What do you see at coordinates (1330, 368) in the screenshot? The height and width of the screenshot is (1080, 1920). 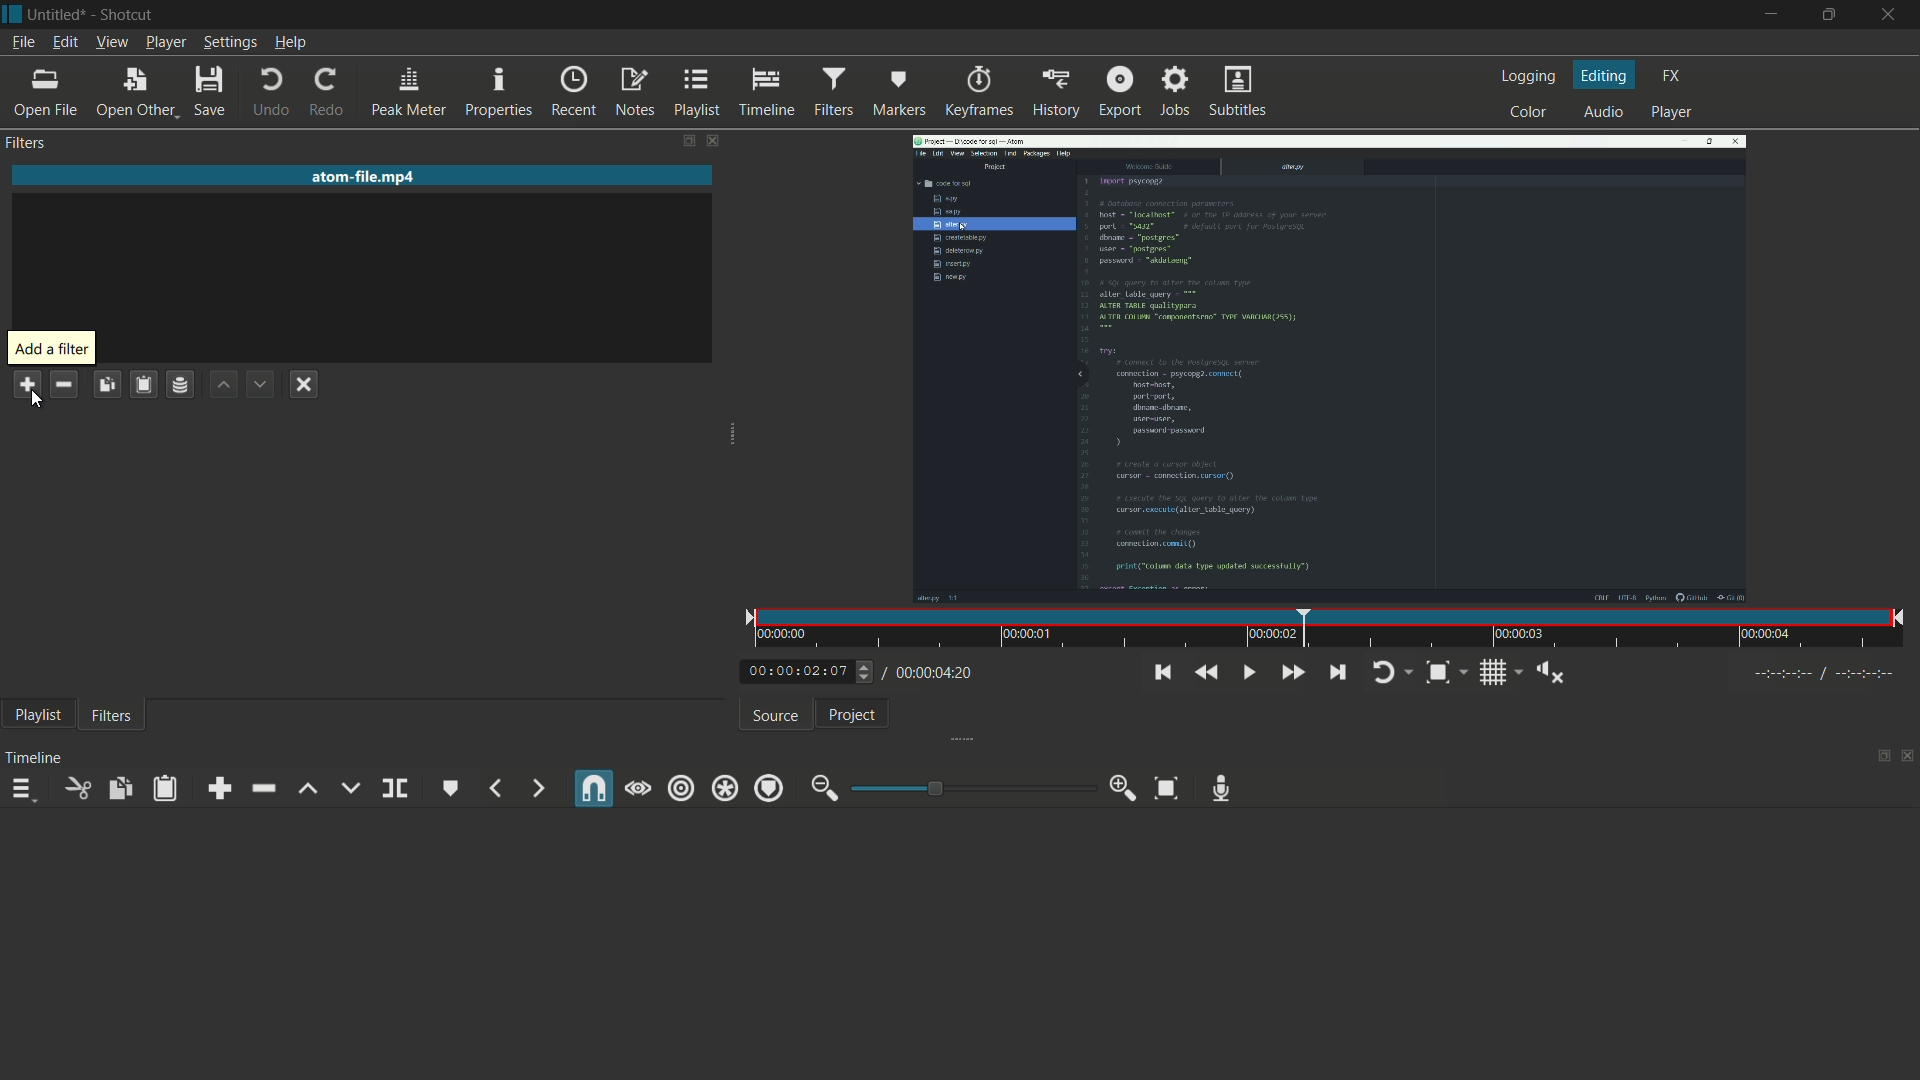 I see `imported file` at bounding box center [1330, 368].